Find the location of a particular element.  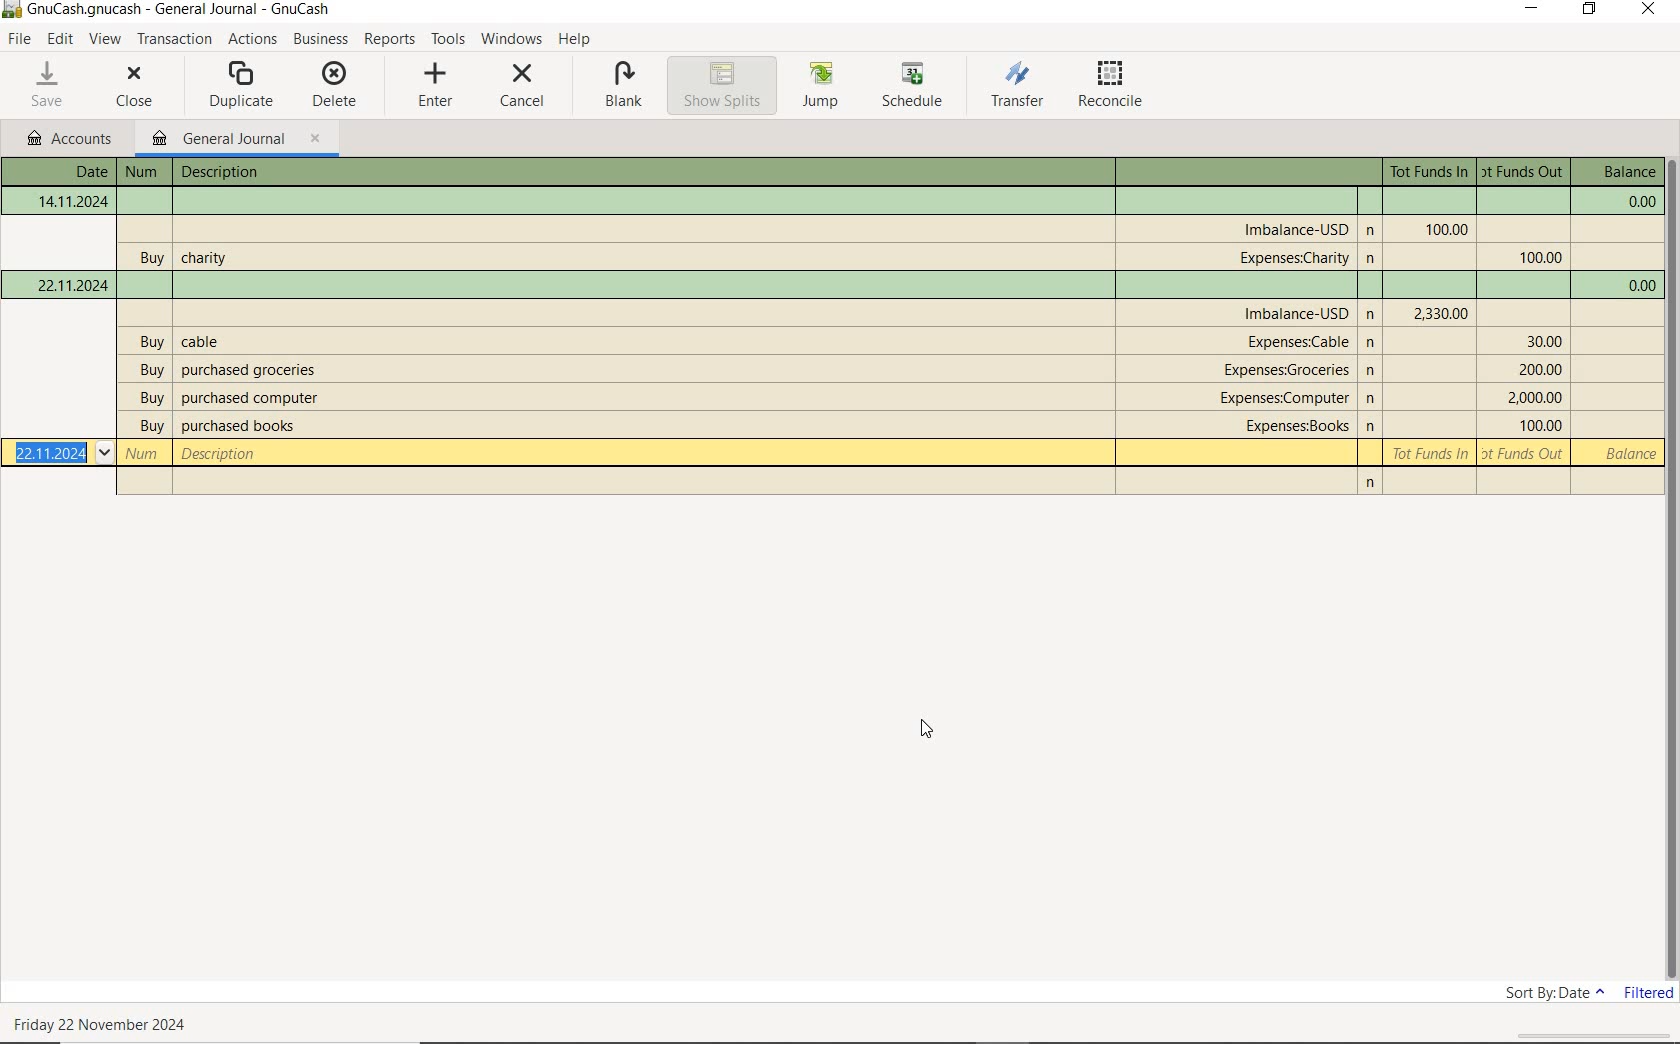

Tot Funds Out is located at coordinates (1541, 258).